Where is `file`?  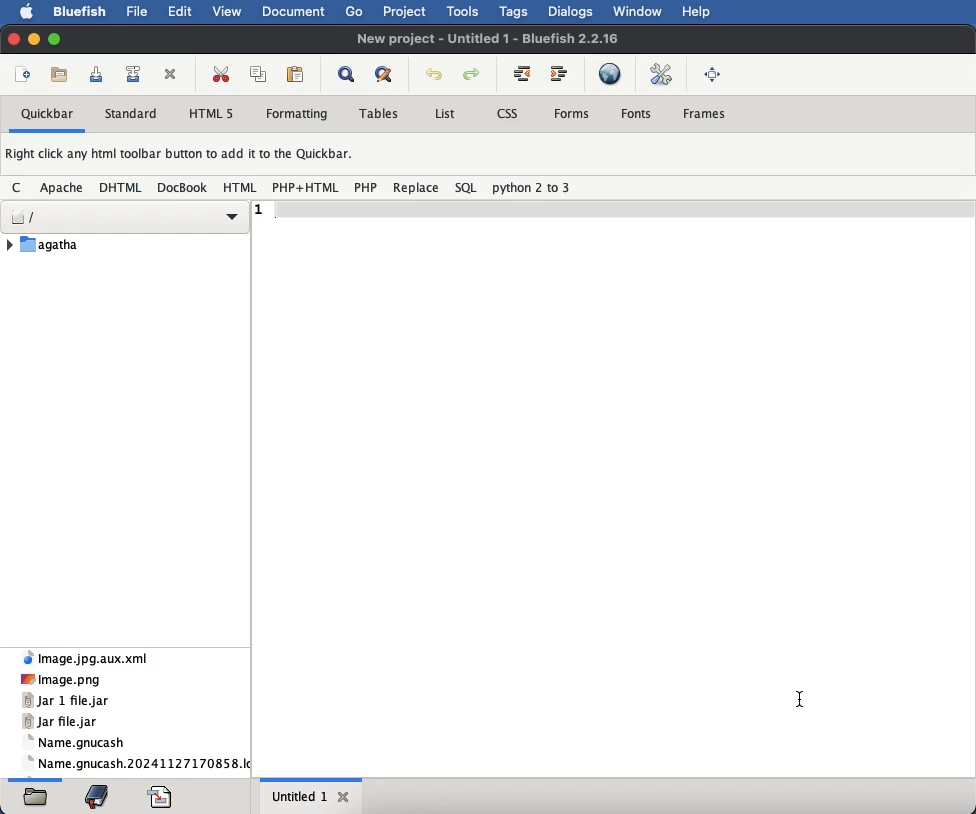 file is located at coordinates (125, 218).